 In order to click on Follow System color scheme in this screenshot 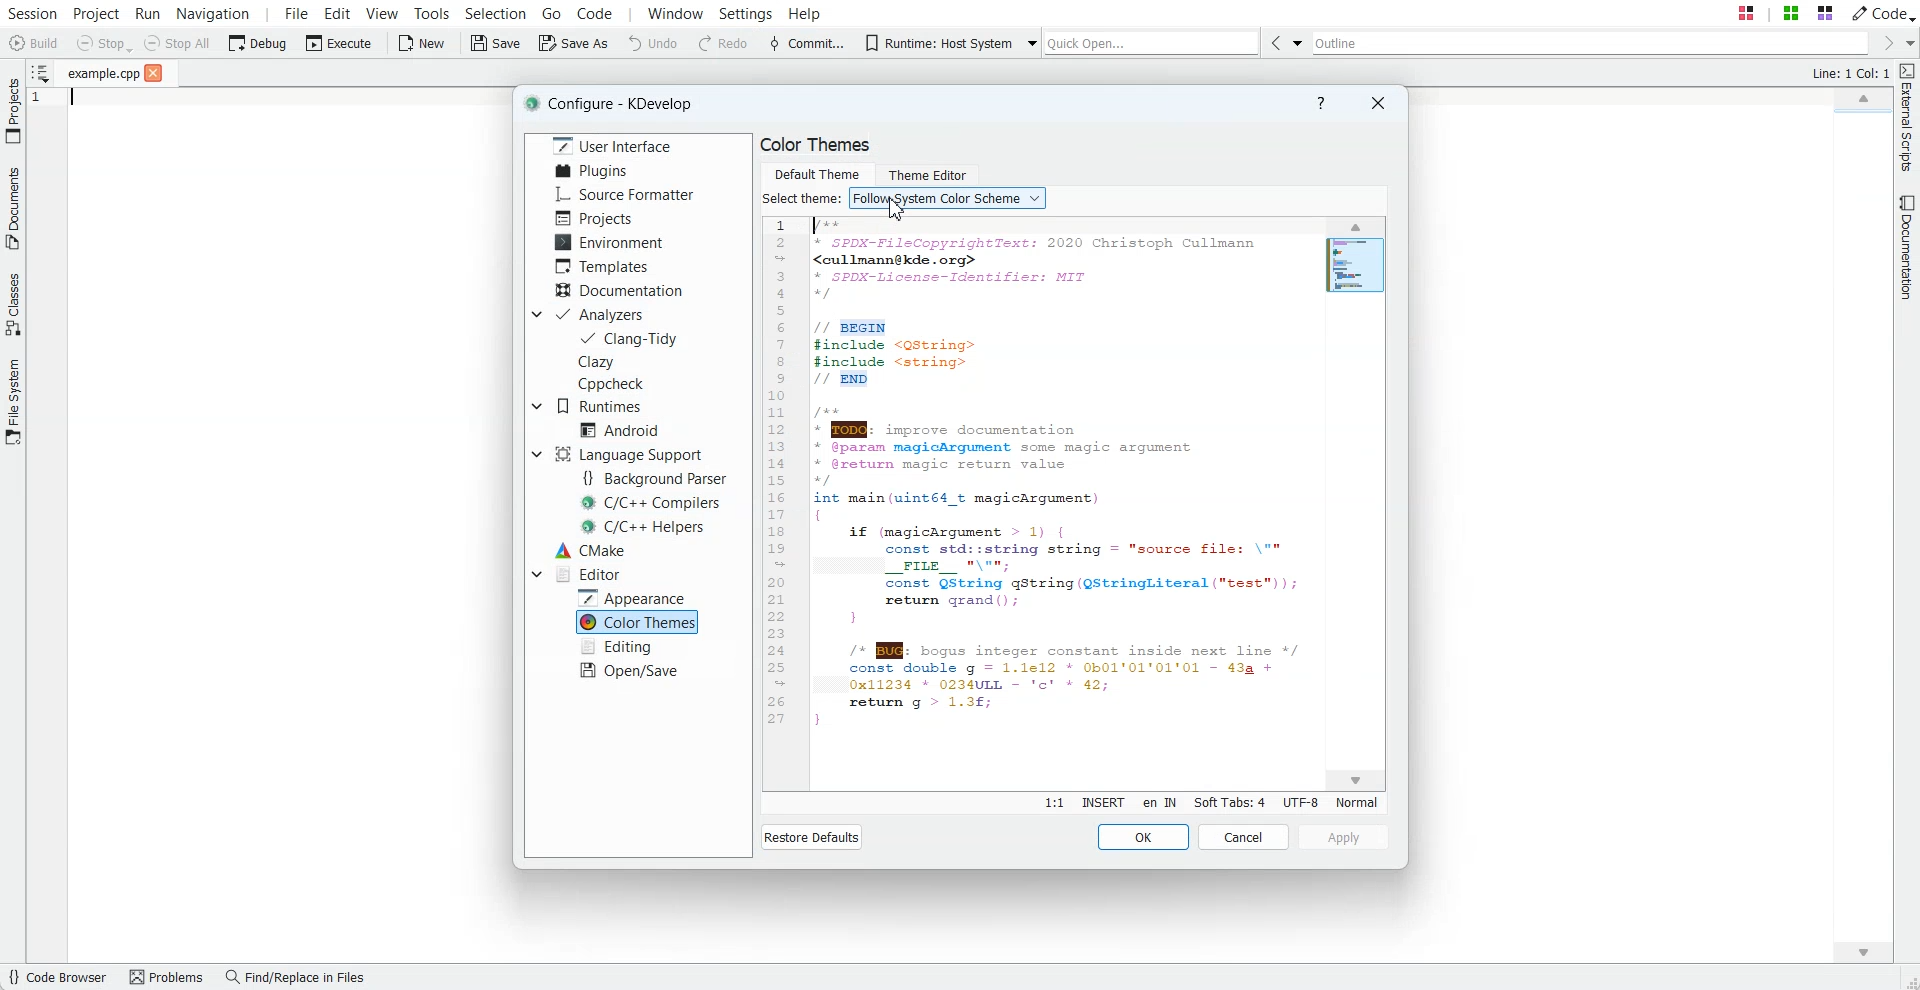, I will do `click(948, 198)`.